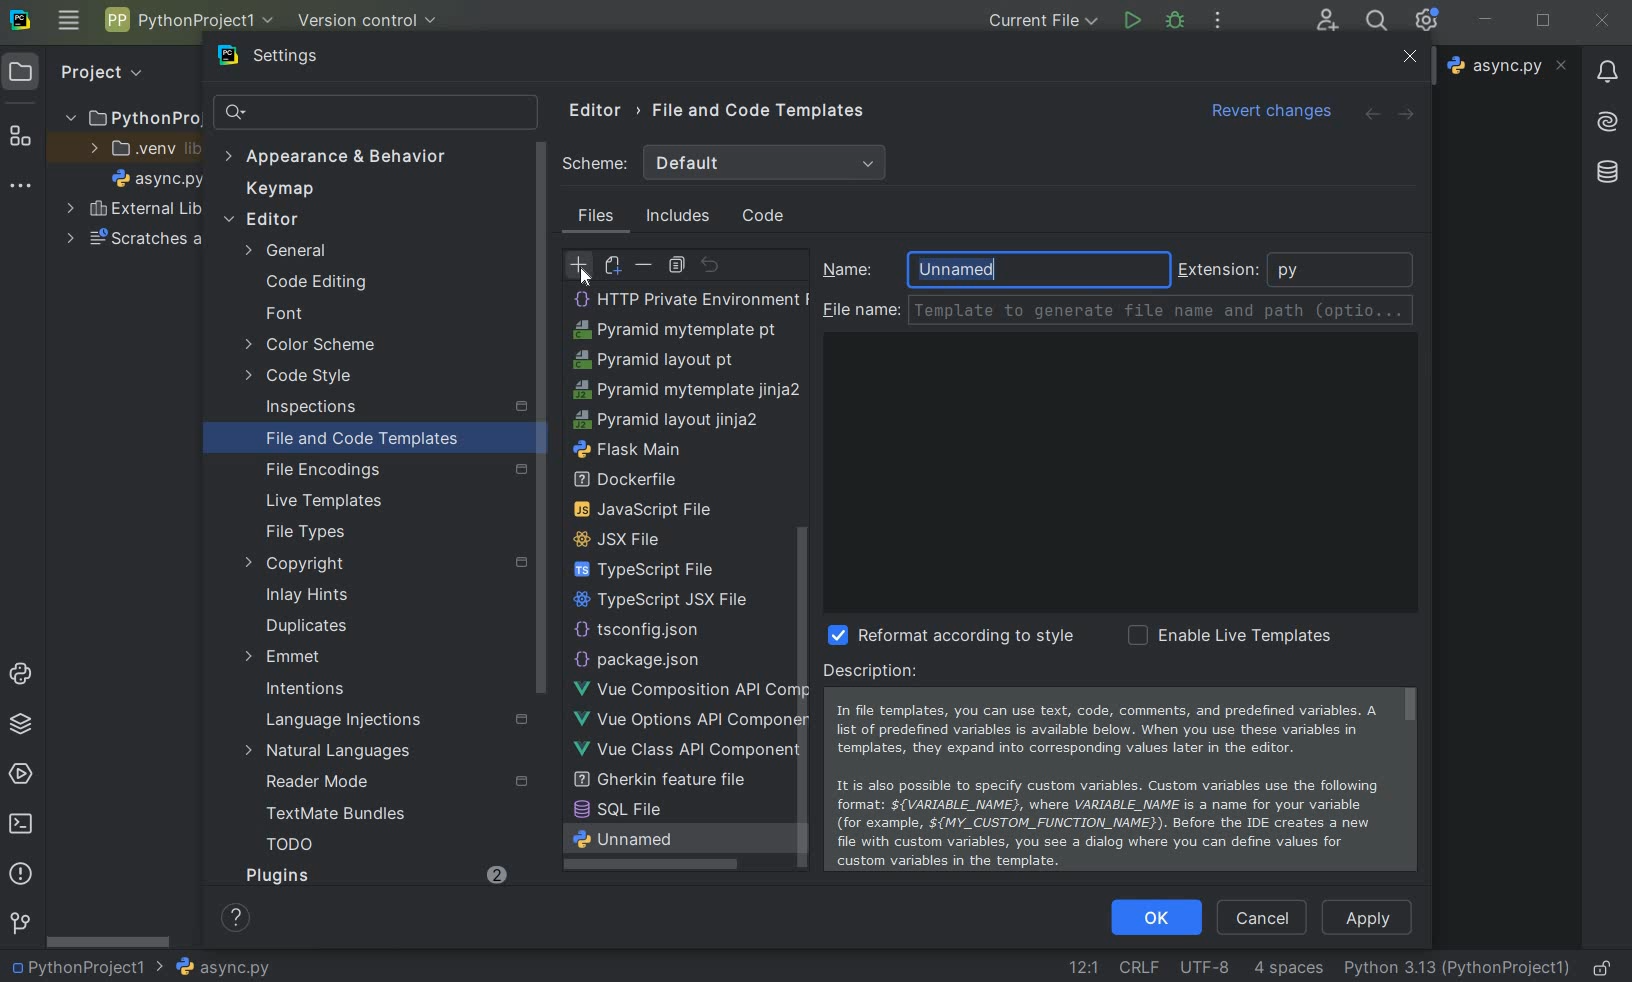 The height and width of the screenshot is (982, 1632). What do you see at coordinates (1604, 965) in the screenshot?
I see `make file ready only` at bounding box center [1604, 965].